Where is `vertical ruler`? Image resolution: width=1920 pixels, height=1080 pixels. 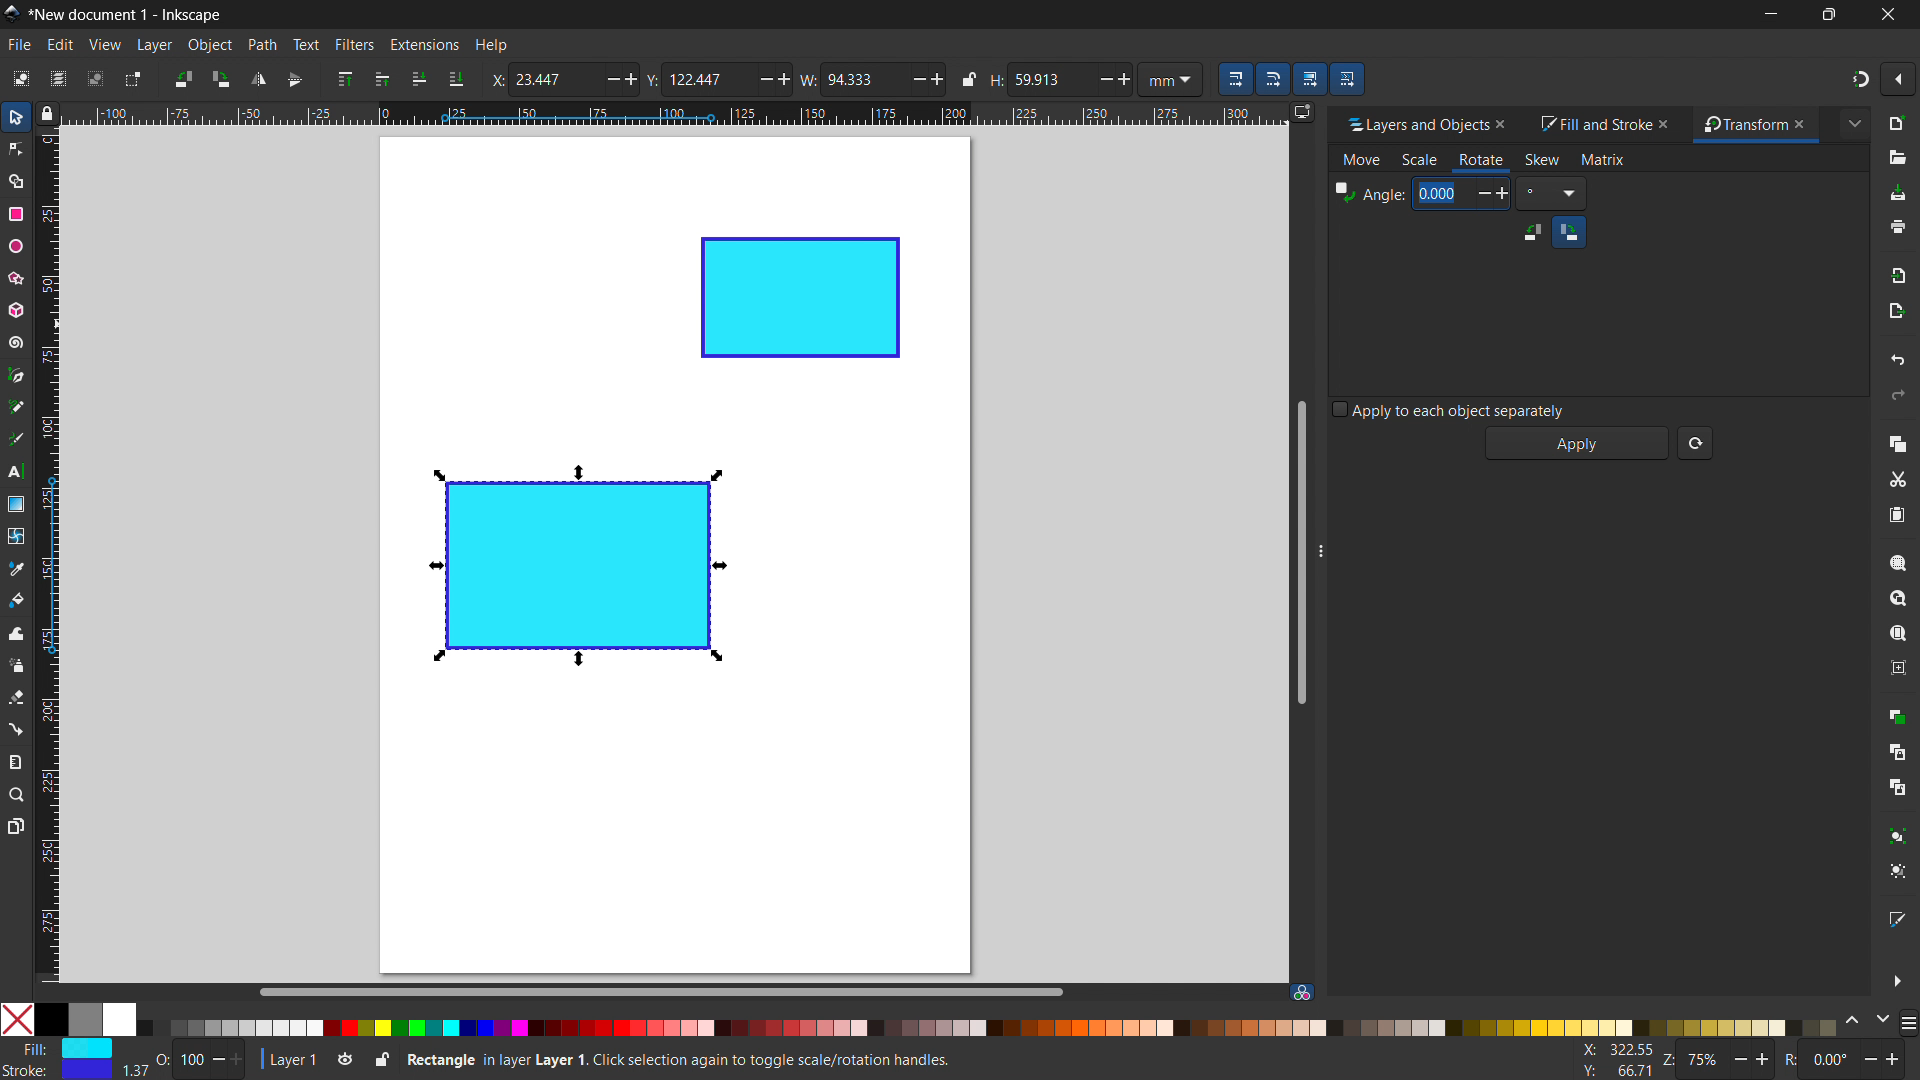
vertical ruler is located at coordinates (48, 559).